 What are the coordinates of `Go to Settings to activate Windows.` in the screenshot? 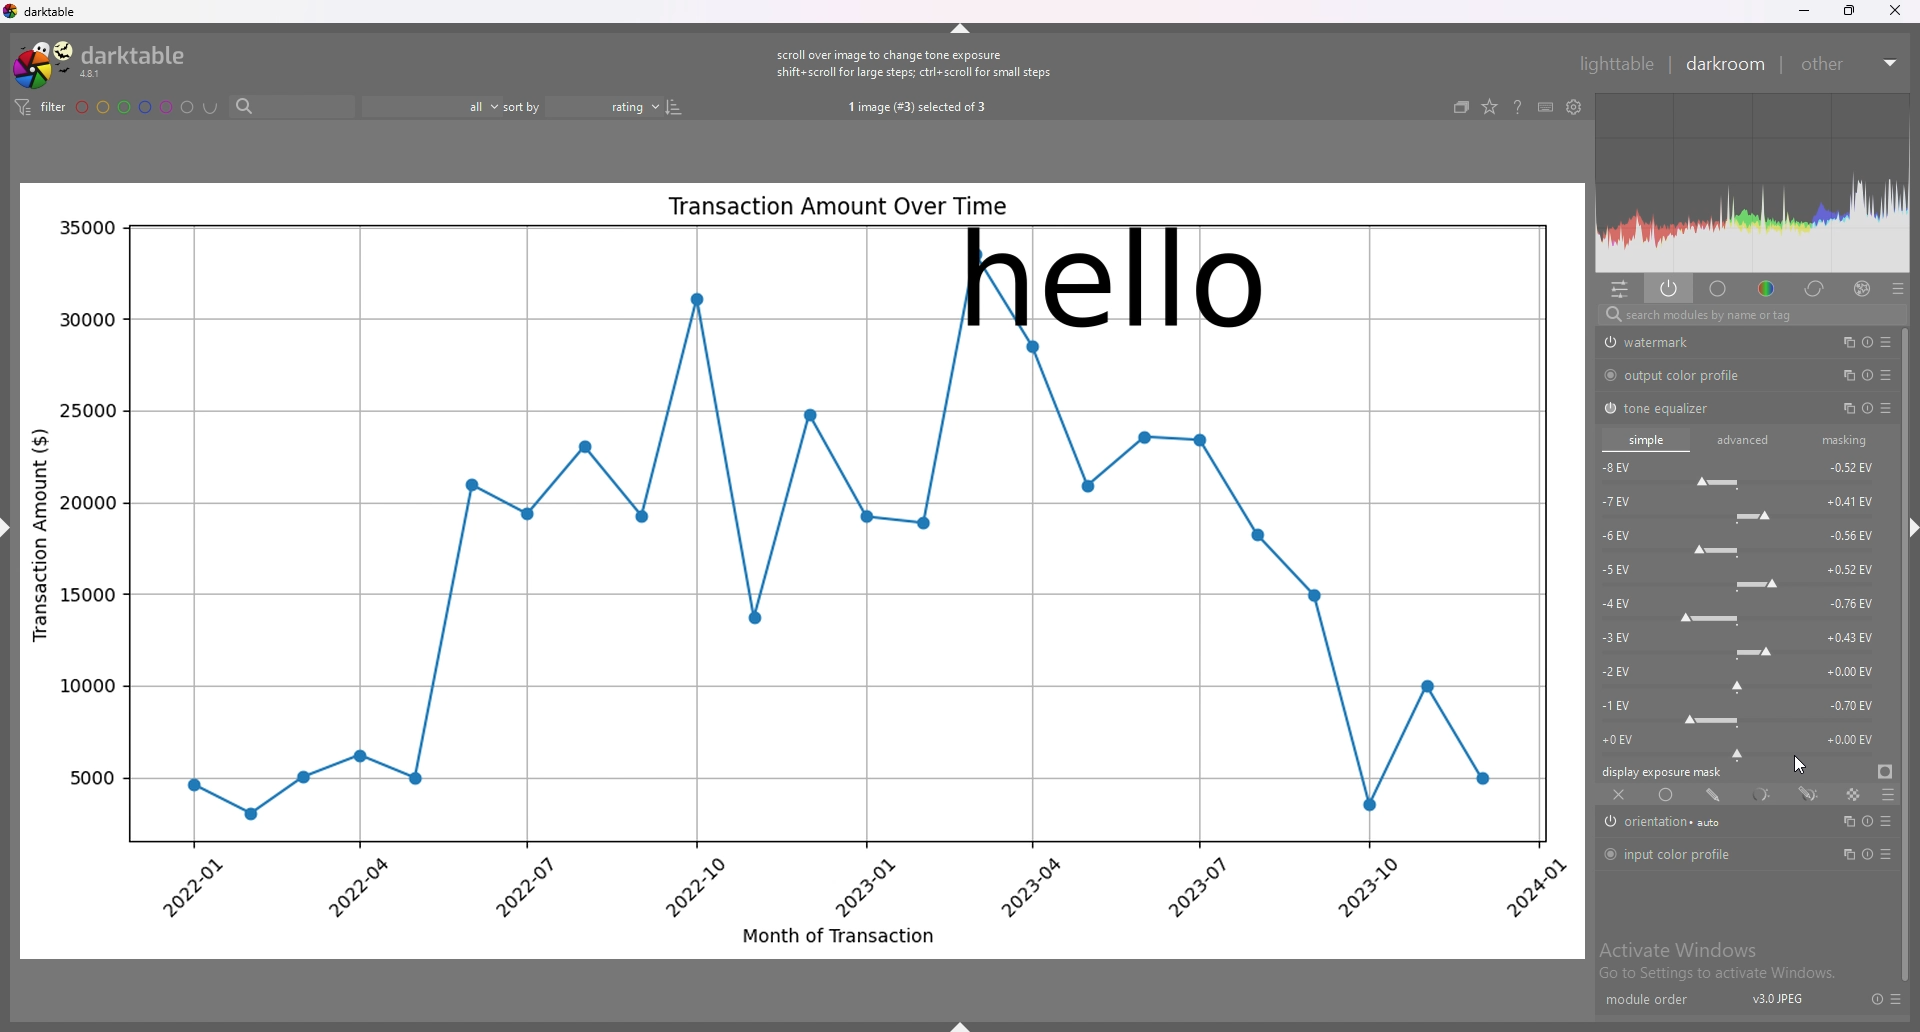 It's located at (1719, 975).